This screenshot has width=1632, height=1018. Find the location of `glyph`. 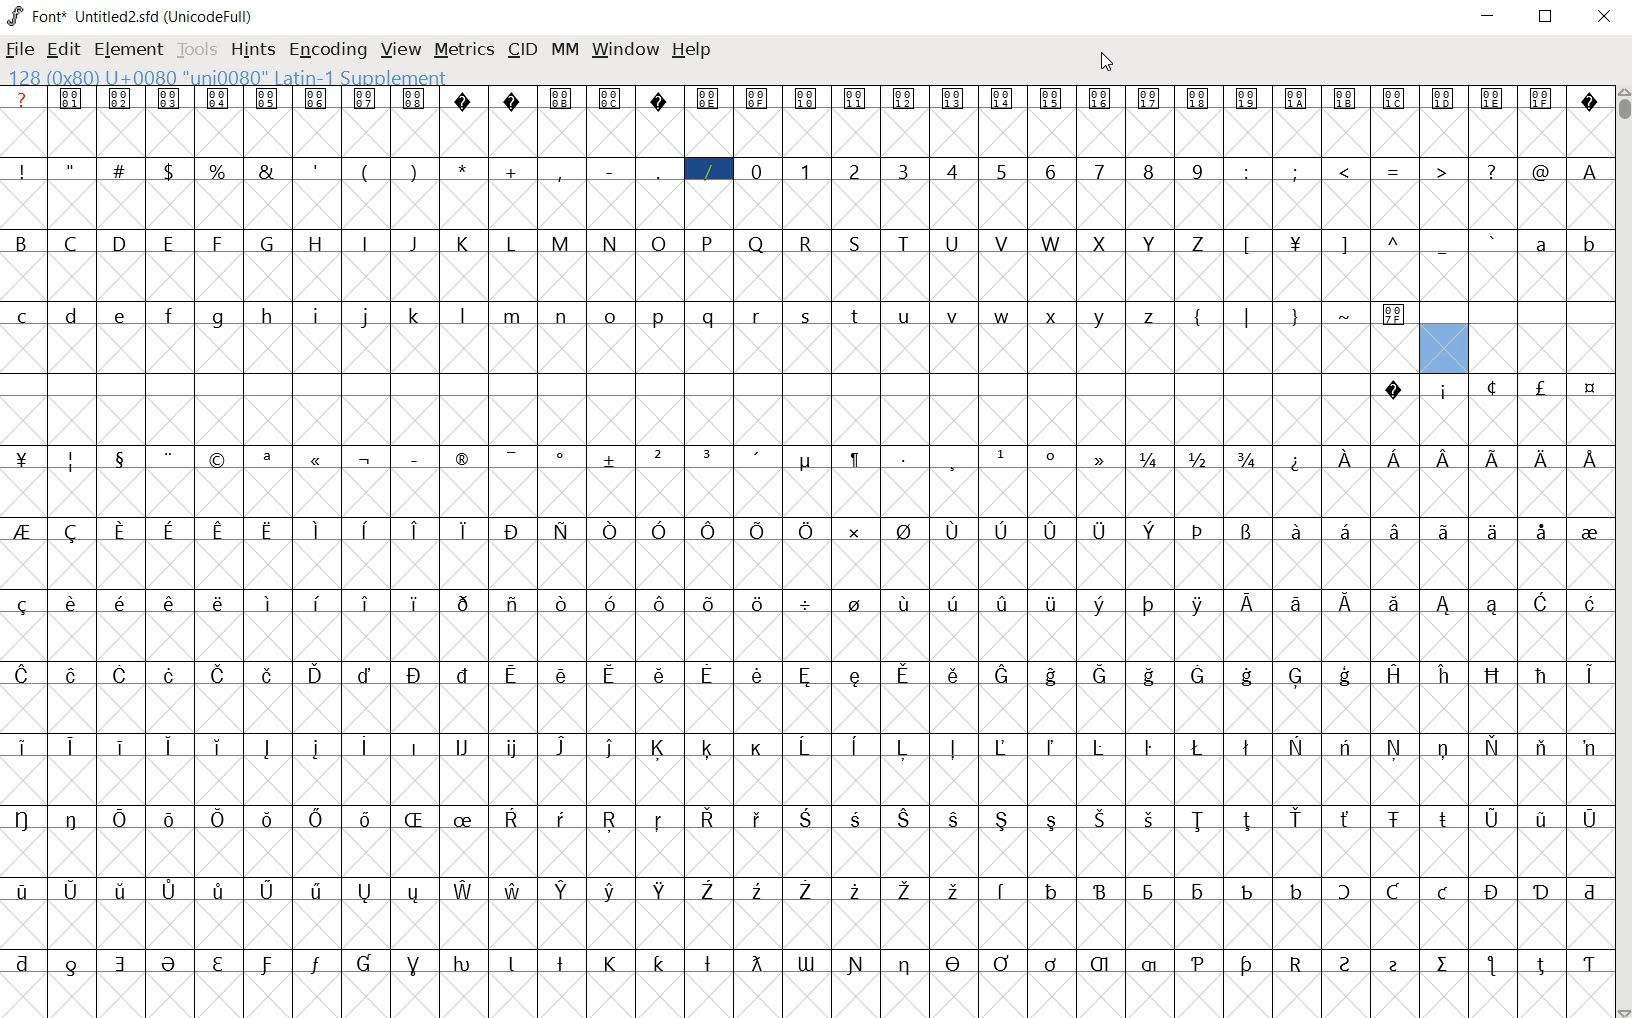

glyph is located at coordinates (756, 963).